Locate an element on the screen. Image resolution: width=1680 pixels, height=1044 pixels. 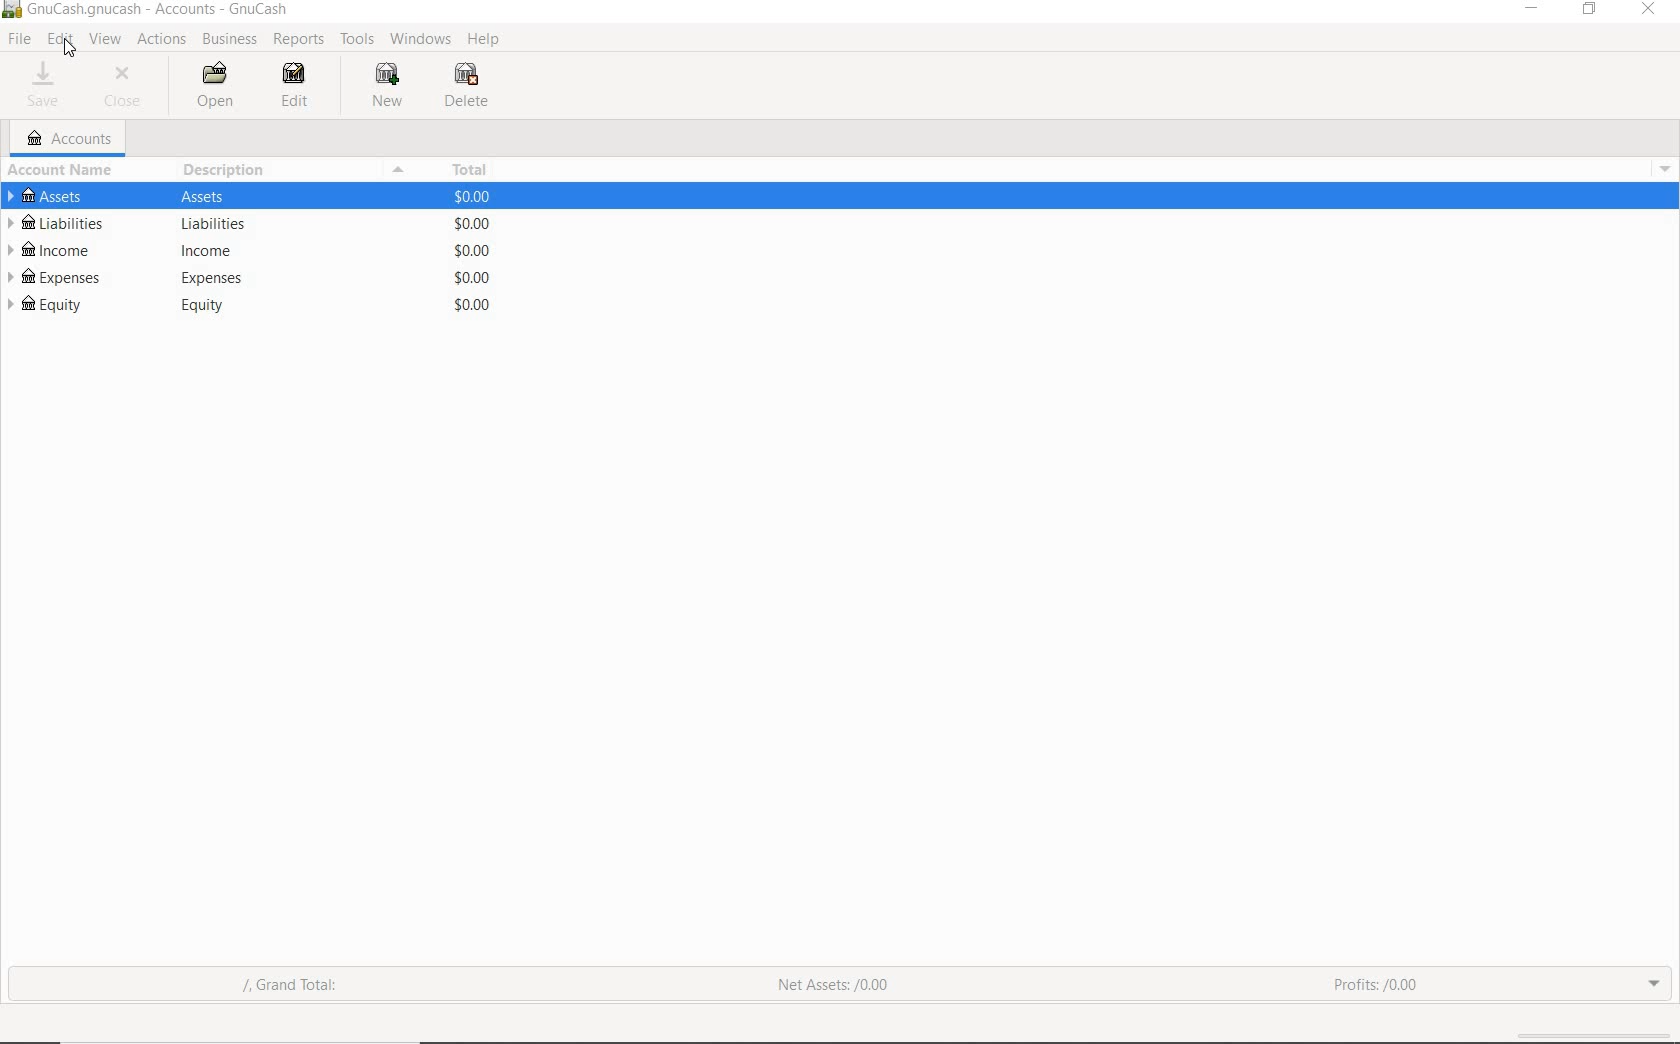
FILE is located at coordinates (18, 40).